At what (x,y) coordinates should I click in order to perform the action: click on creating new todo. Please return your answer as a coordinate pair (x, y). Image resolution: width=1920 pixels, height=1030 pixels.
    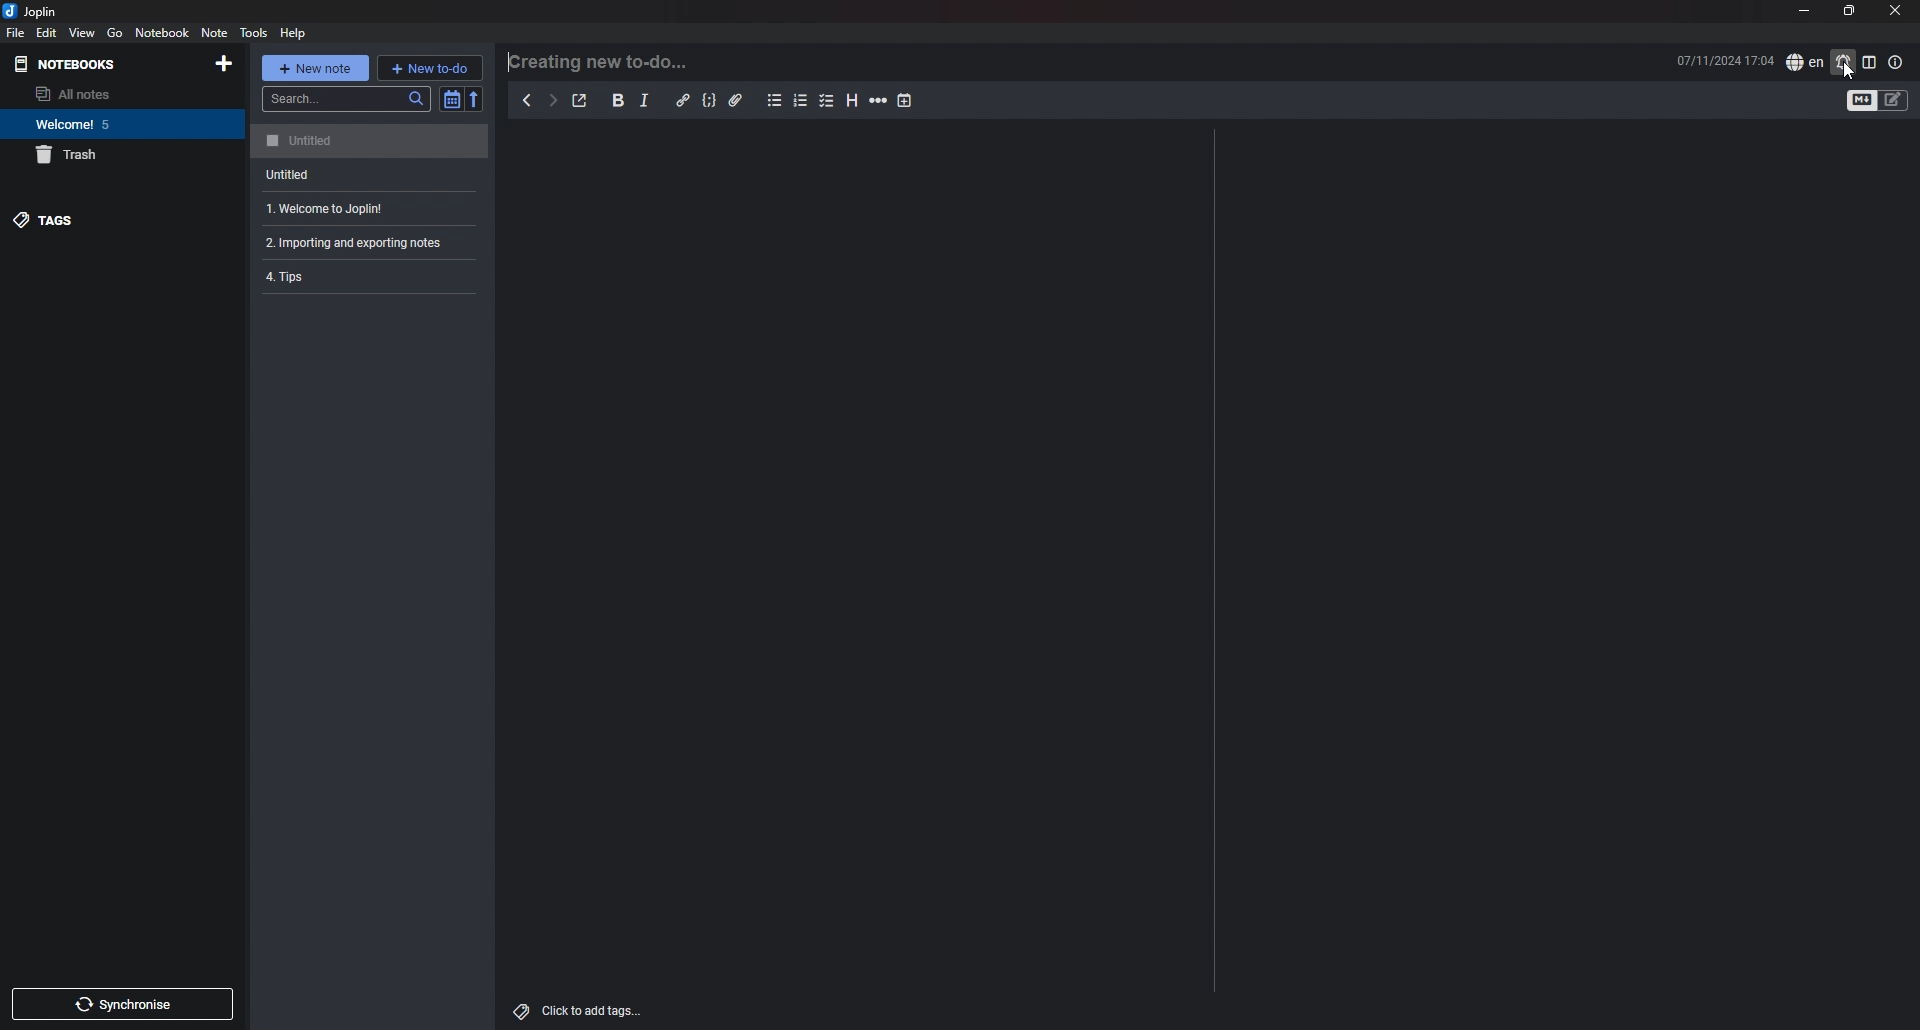
    Looking at the image, I should click on (604, 62).